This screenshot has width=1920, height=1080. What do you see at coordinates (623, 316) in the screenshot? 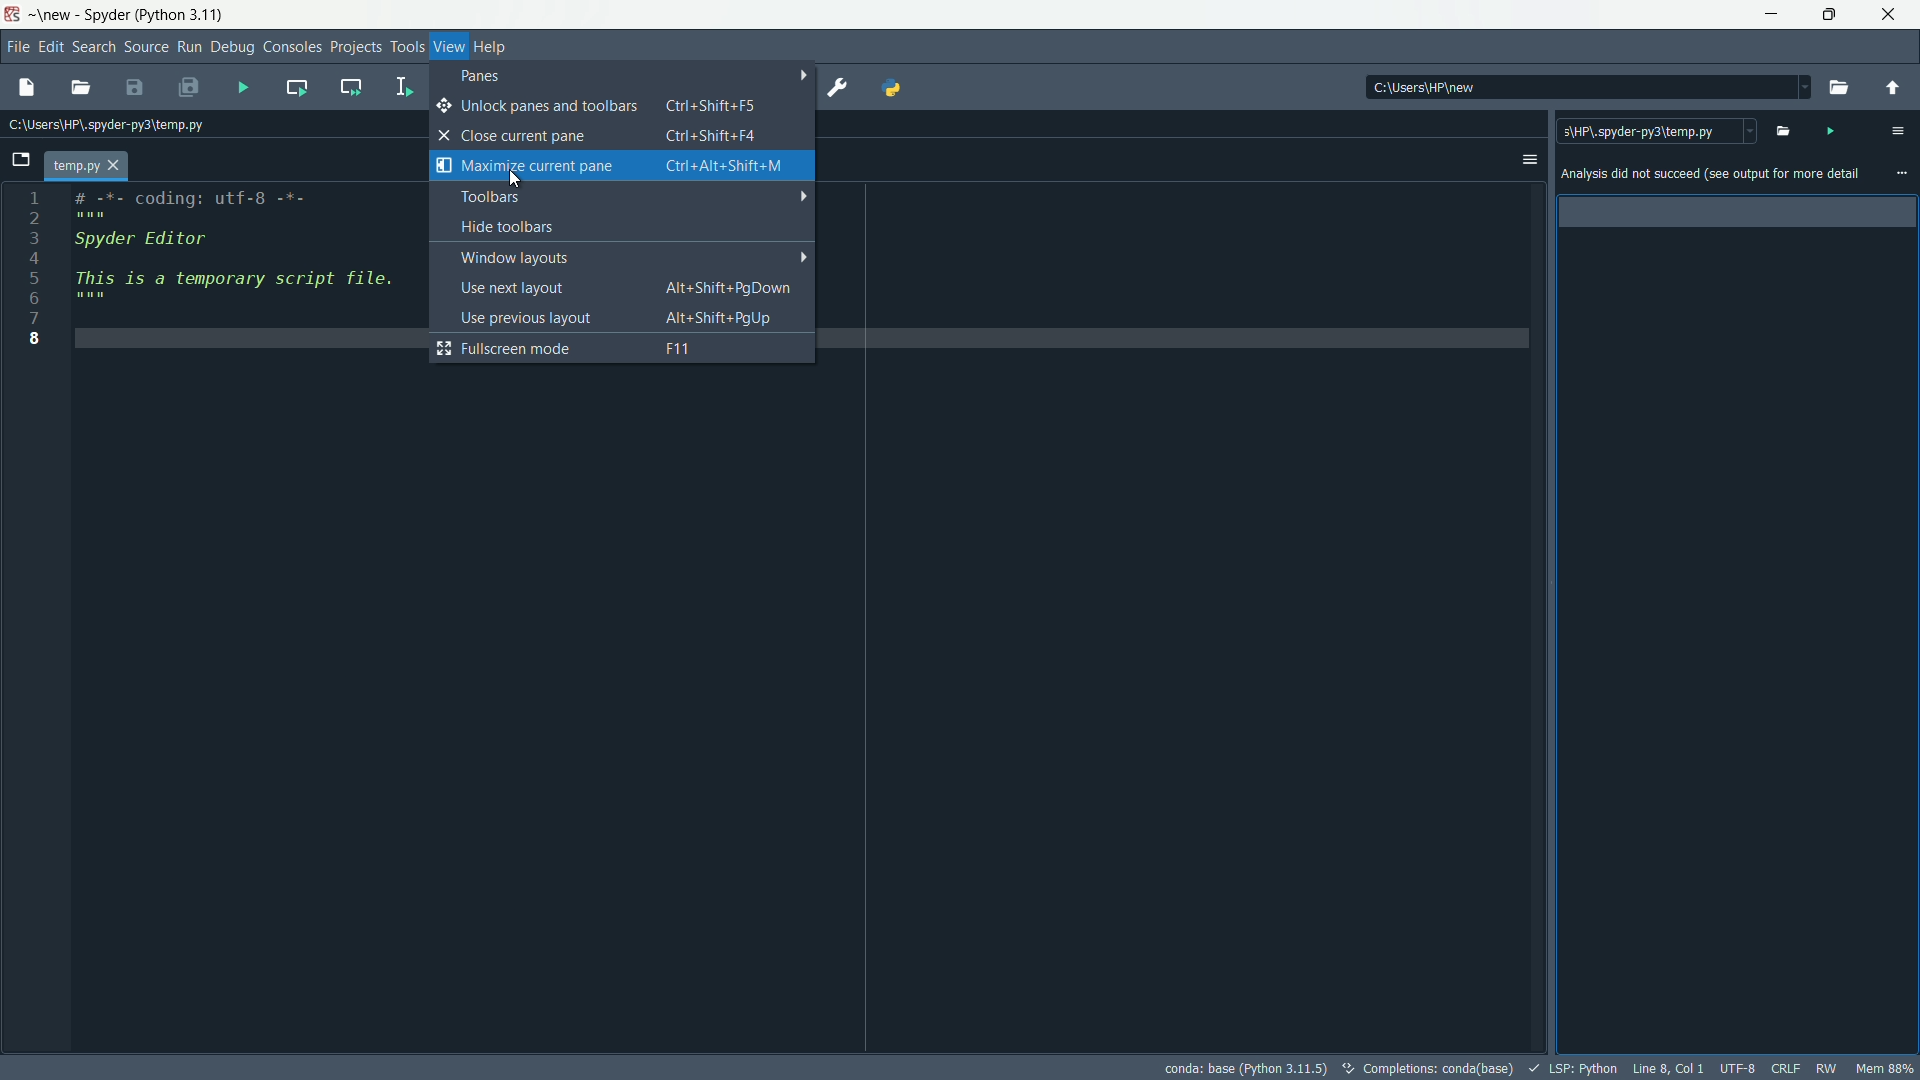
I see `use previous layout` at bounding box center [623, 316].